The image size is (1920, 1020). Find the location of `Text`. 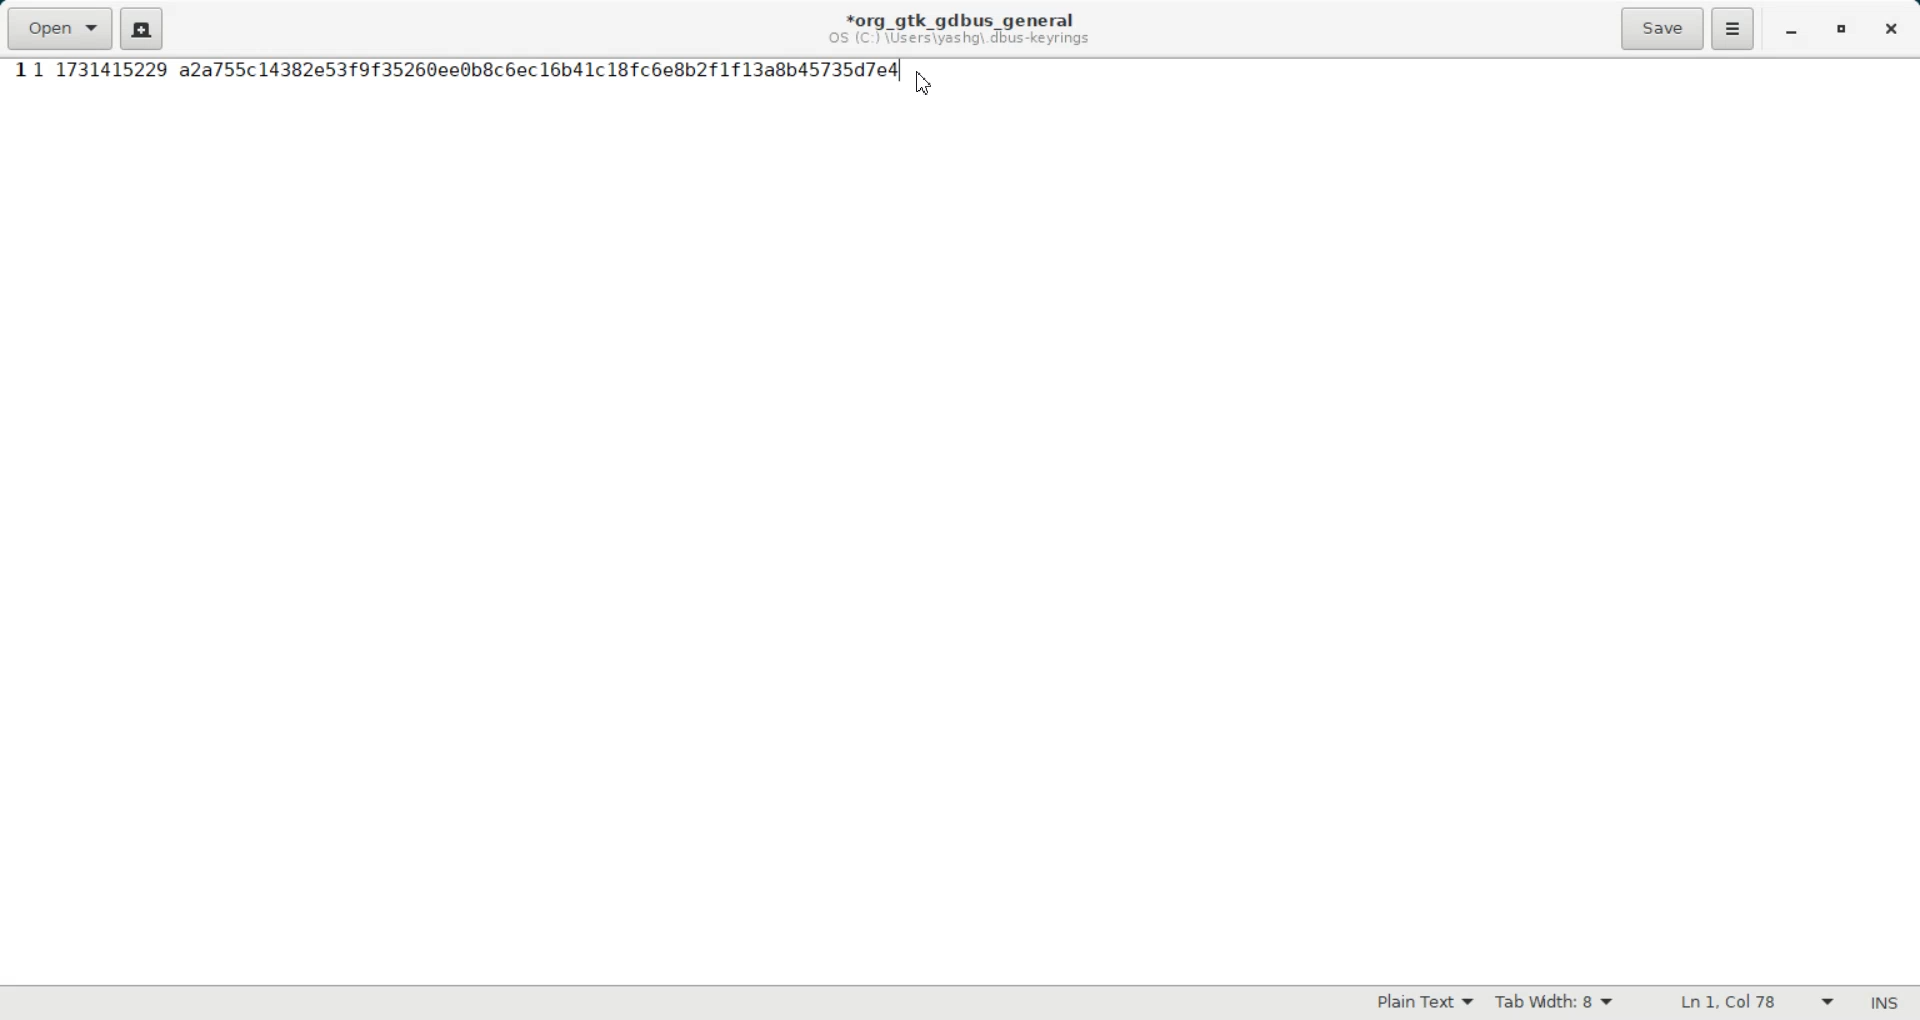

Text is located at coordinates (1883, 1003).